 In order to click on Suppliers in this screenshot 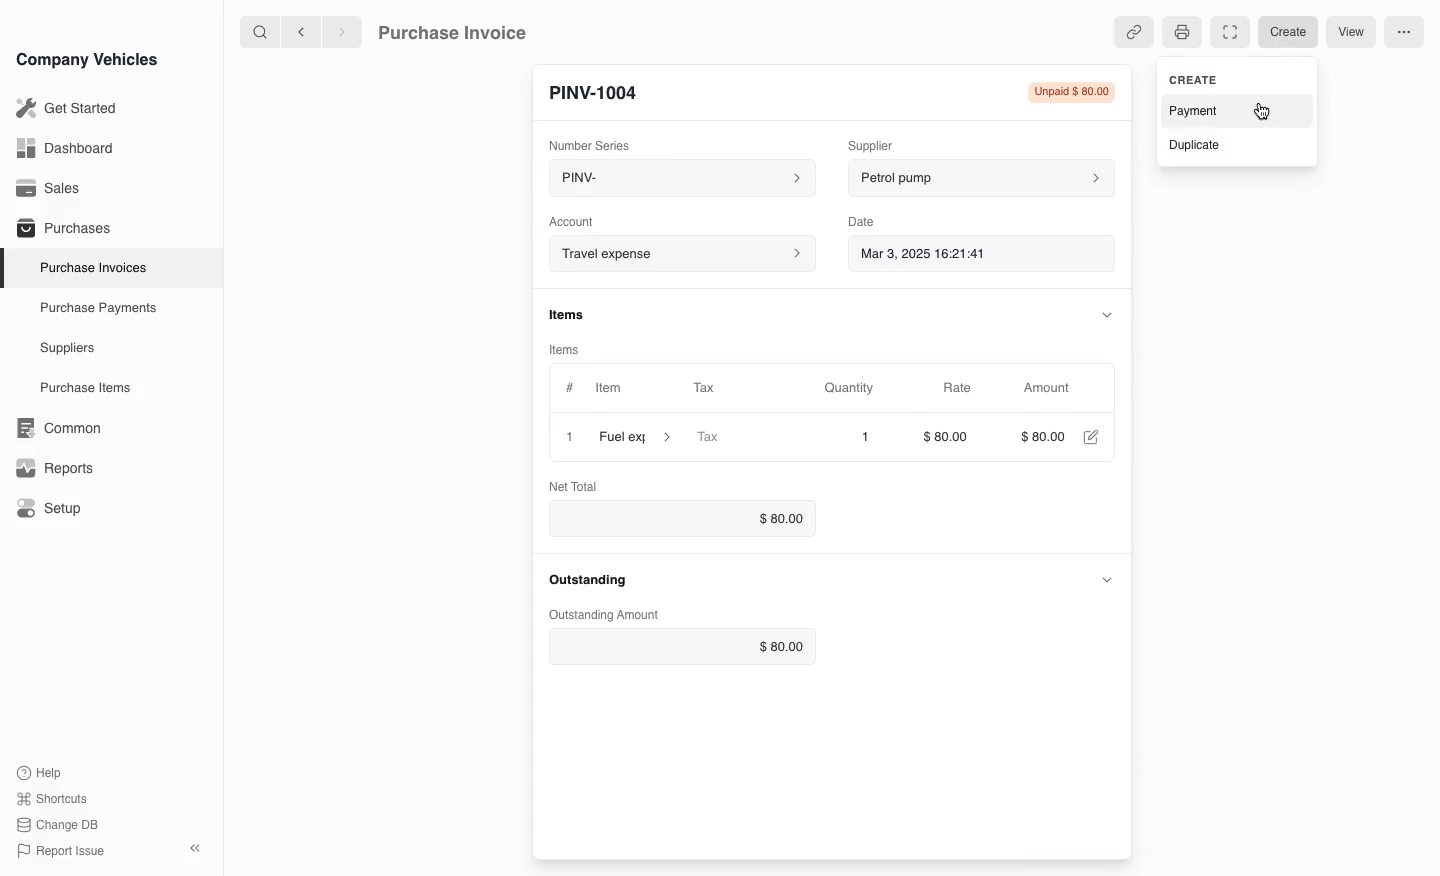, I will do `click(66, 349)`.